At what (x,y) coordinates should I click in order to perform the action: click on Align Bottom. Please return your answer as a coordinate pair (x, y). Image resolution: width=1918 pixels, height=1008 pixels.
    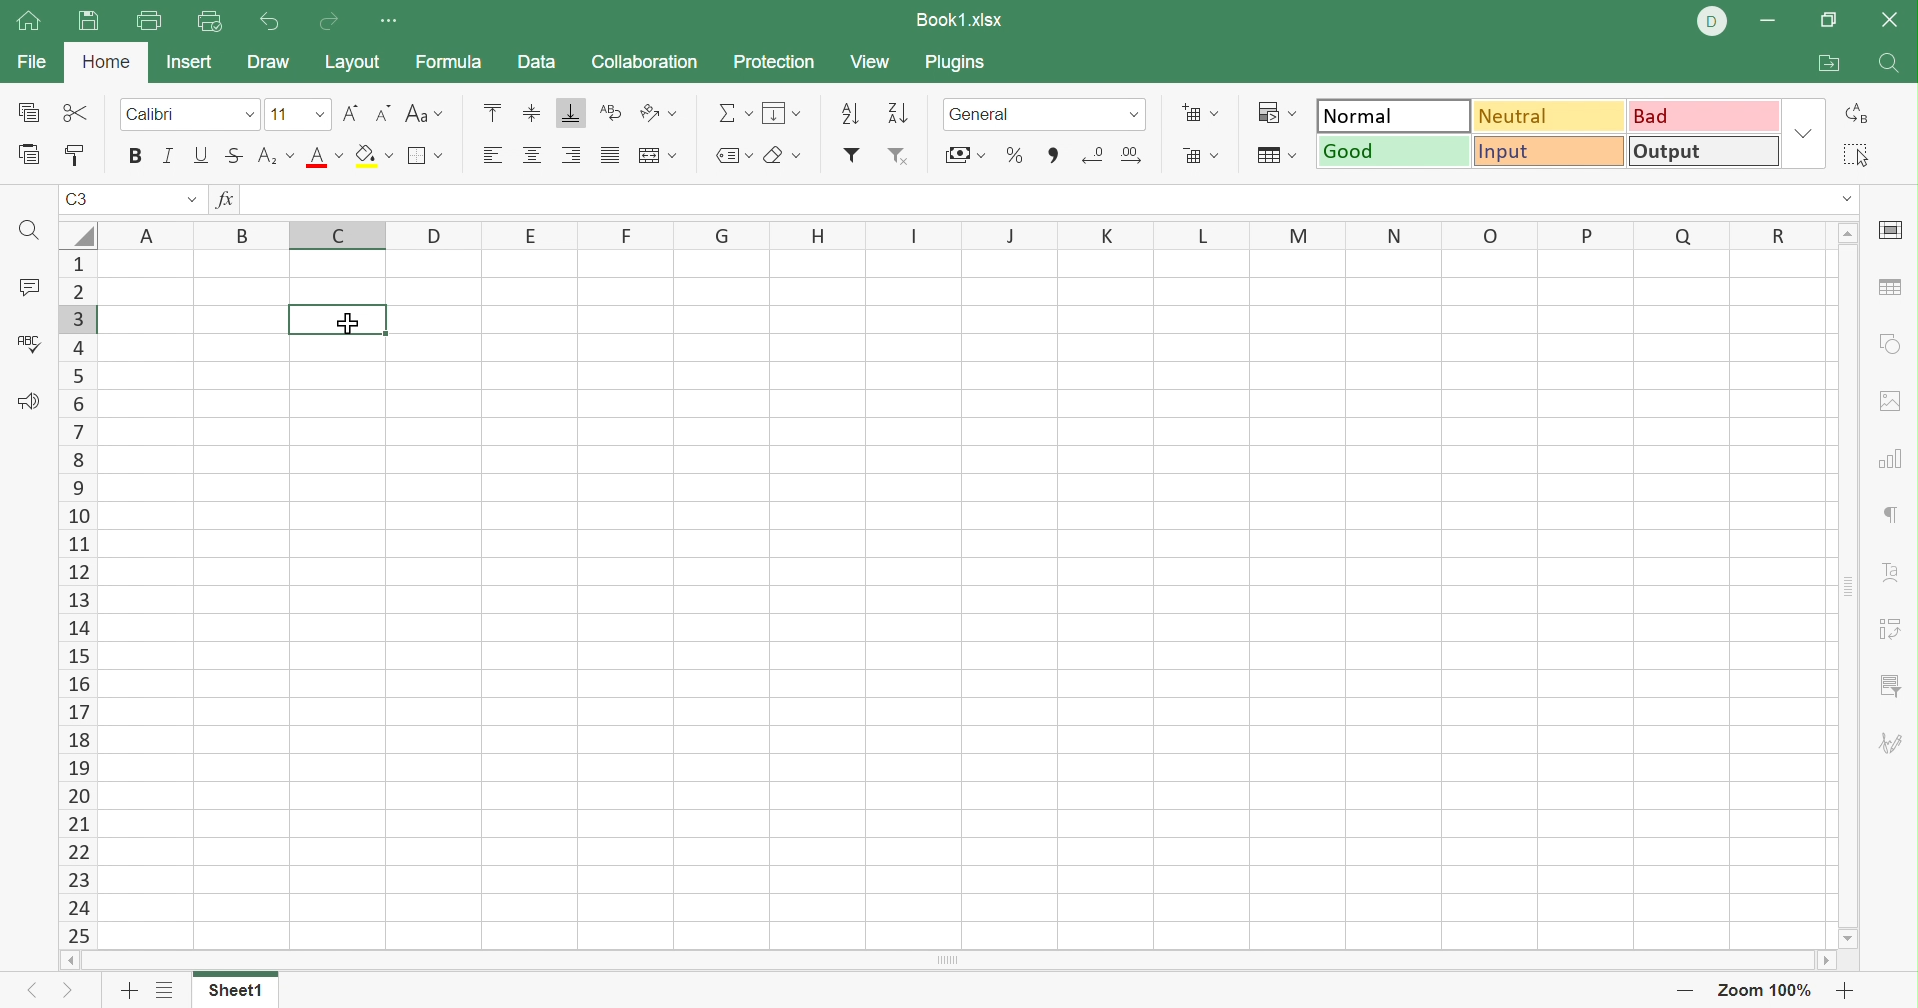
    Looking at the image, I should click on (571, 112).